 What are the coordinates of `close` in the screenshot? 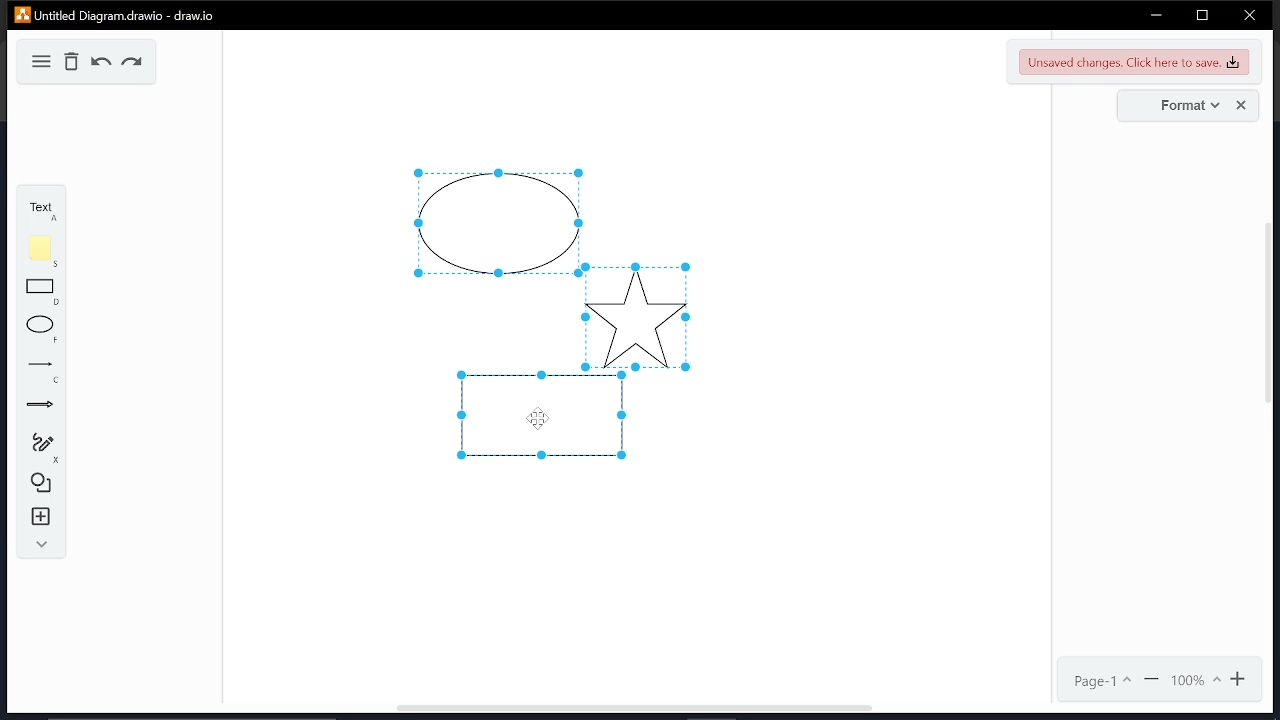 It's located at (1249, 17).